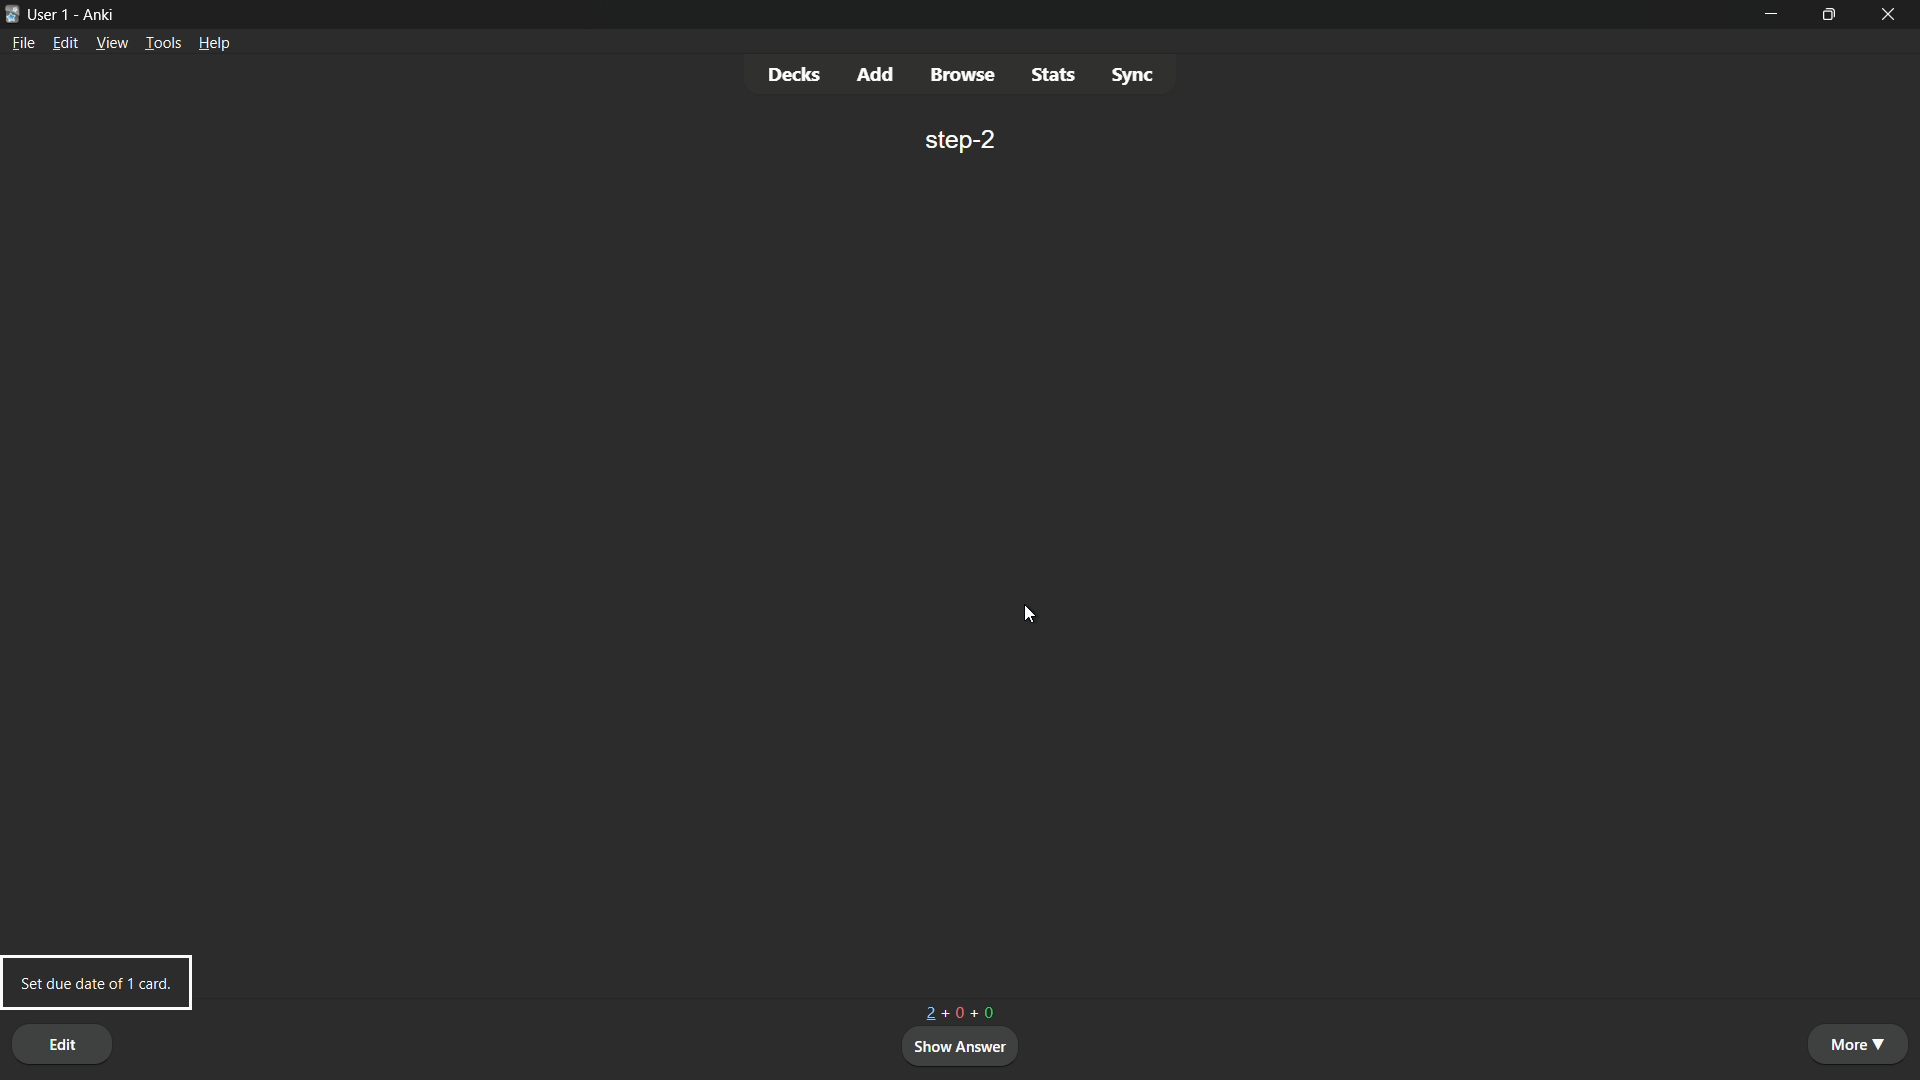 This screenshot has height=1080, width=1920. Describe the element at coordinates (877, 74) in the screenshot. I see `add` at that location.